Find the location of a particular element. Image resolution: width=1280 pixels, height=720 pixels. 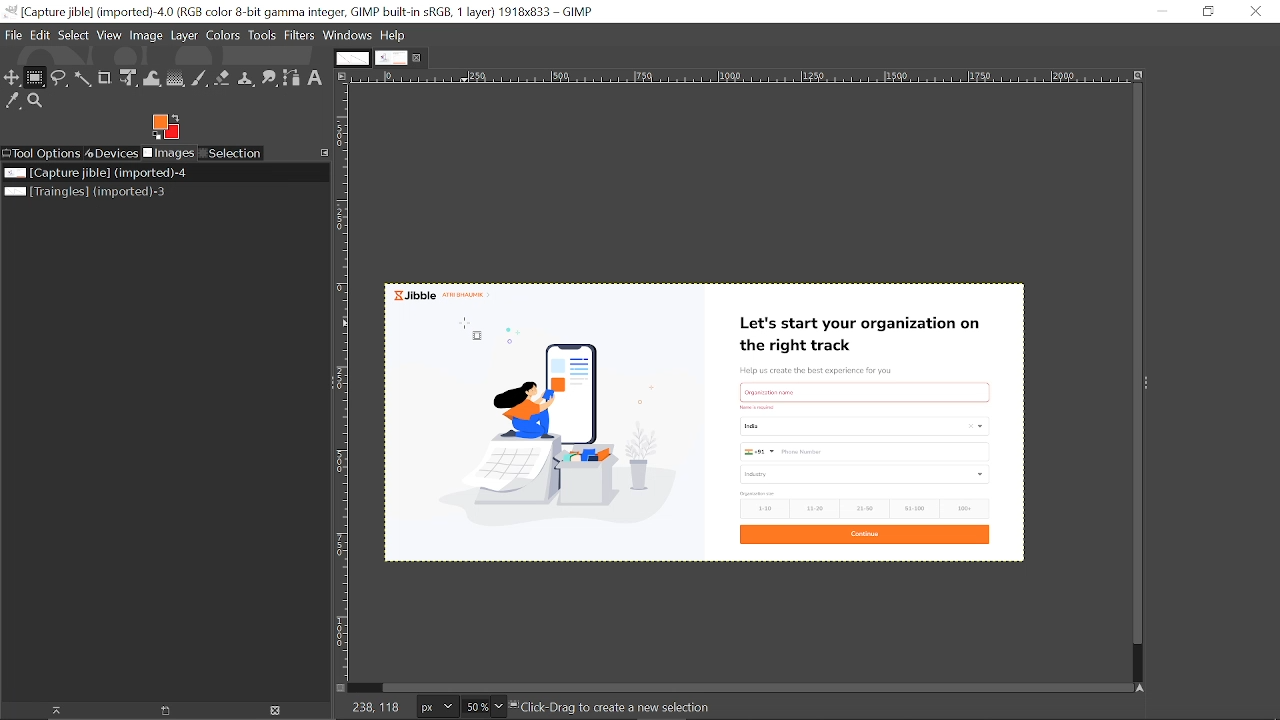

File is located at coordinates (11, 34).